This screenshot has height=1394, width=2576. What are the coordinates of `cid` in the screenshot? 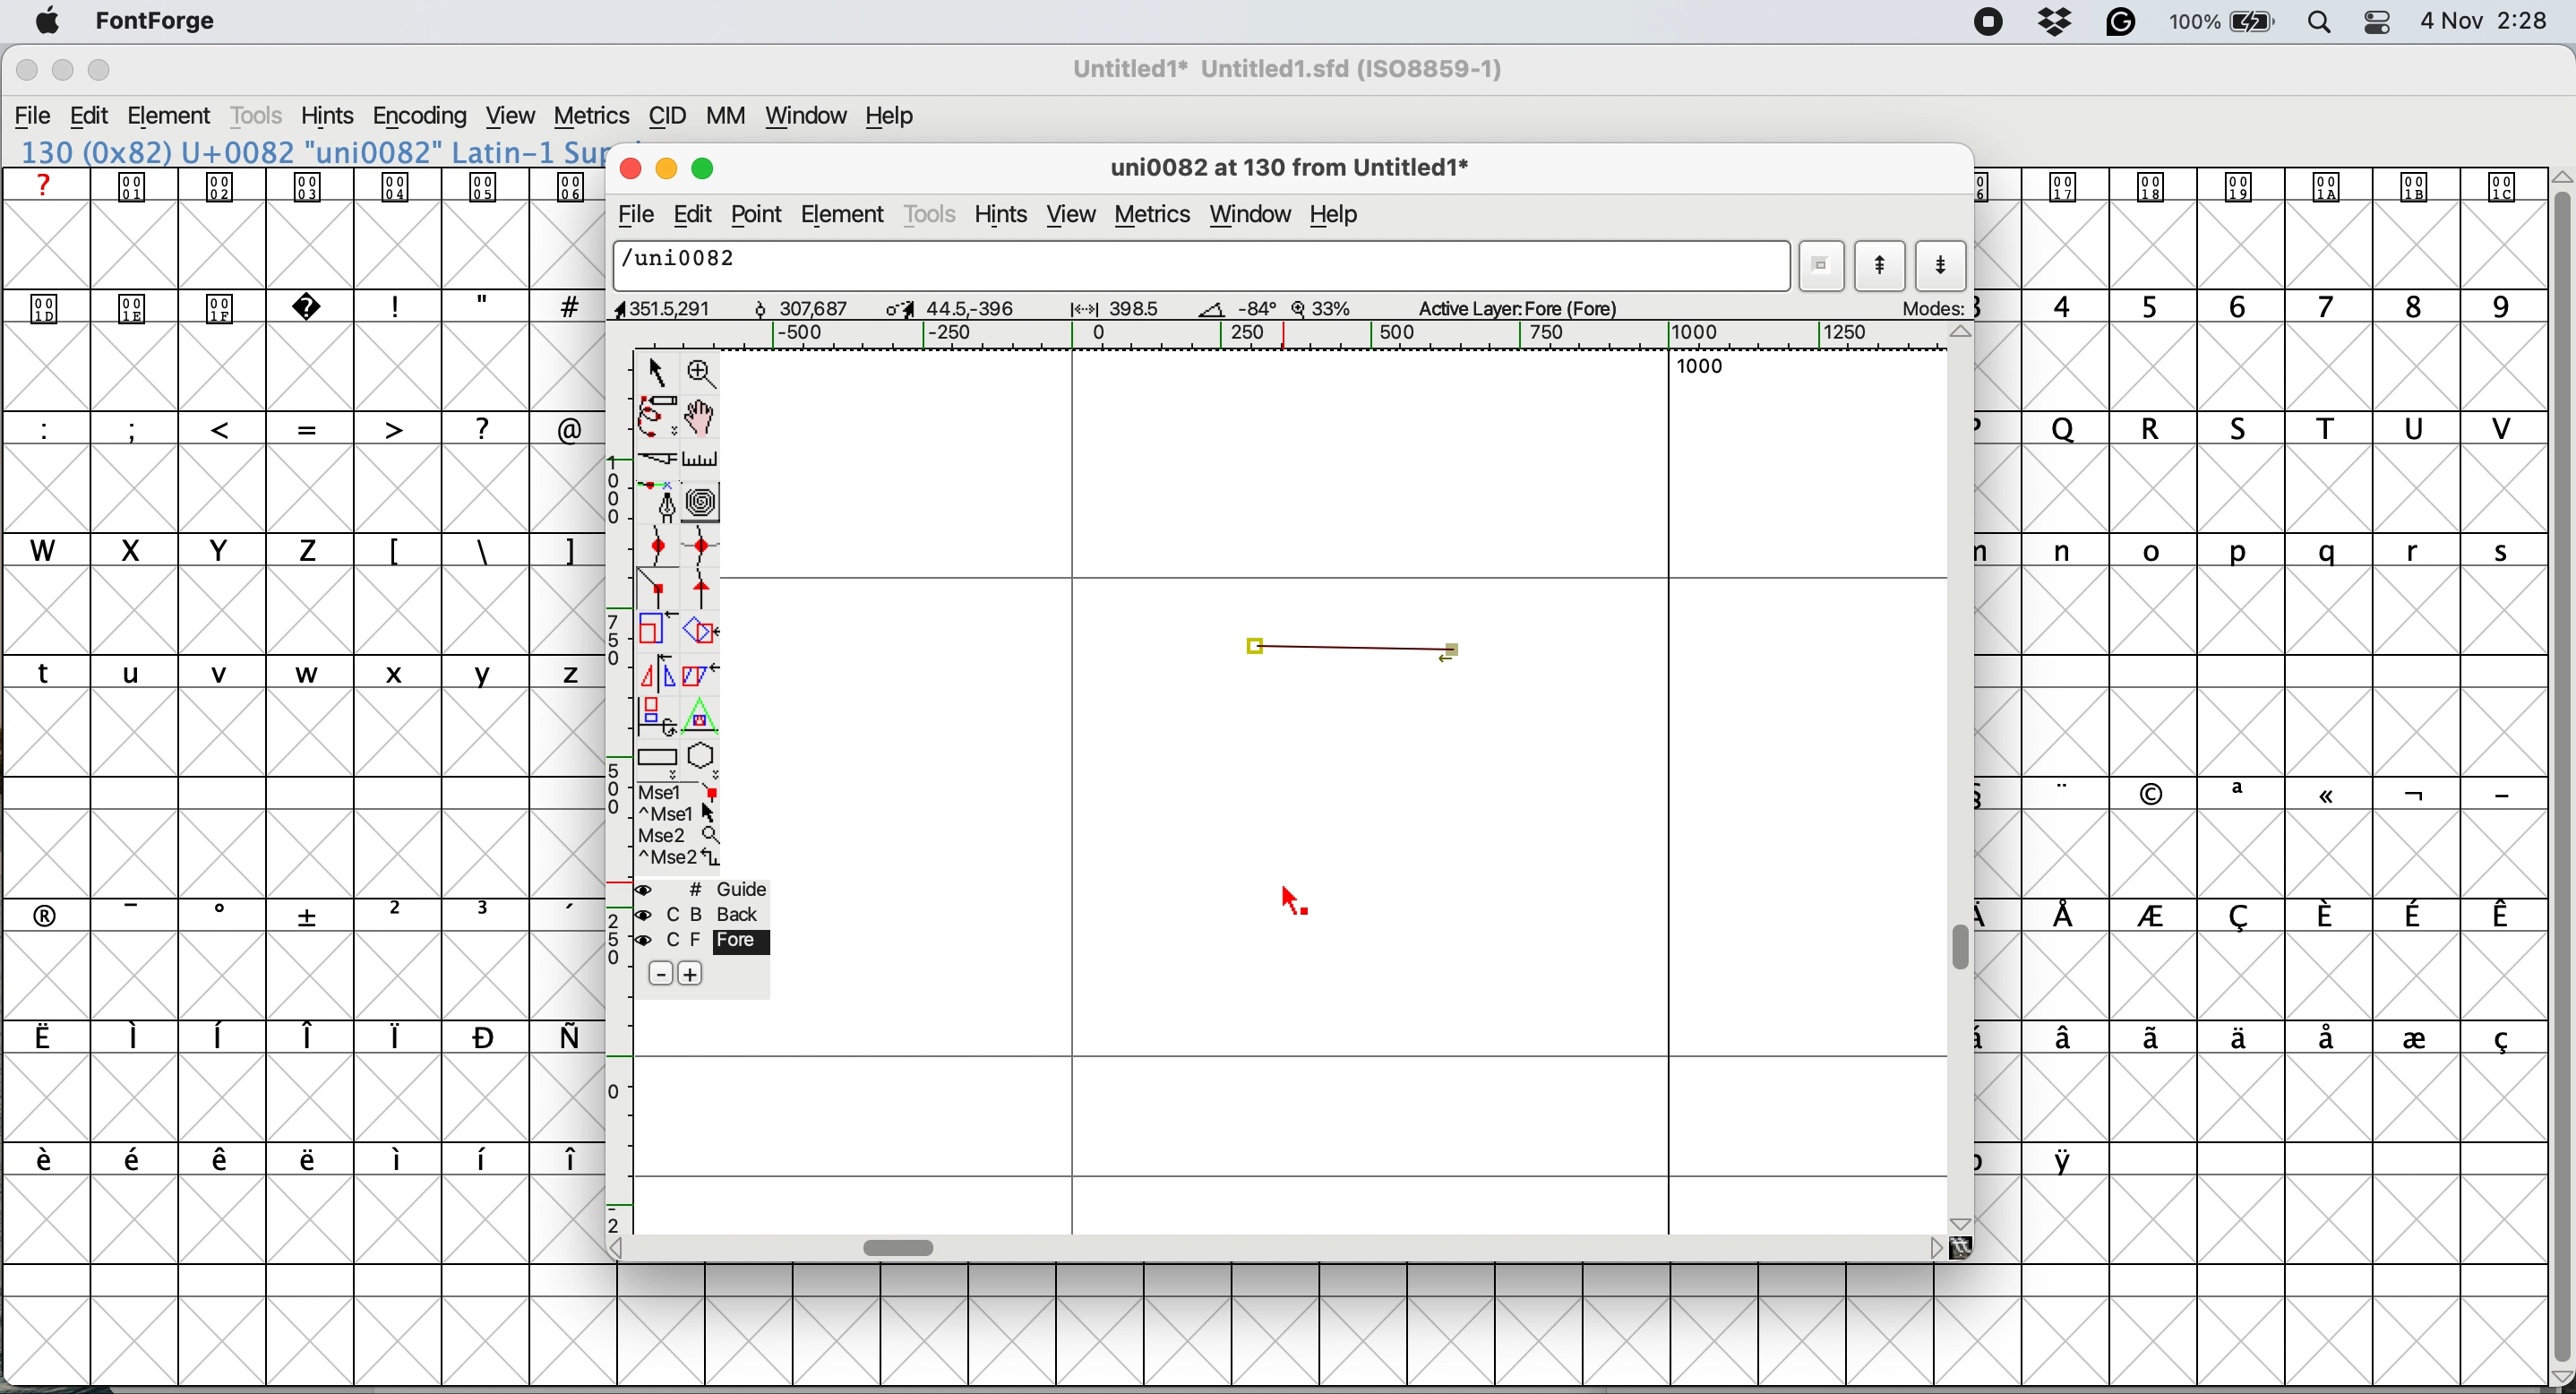 It's located at (667, 116).